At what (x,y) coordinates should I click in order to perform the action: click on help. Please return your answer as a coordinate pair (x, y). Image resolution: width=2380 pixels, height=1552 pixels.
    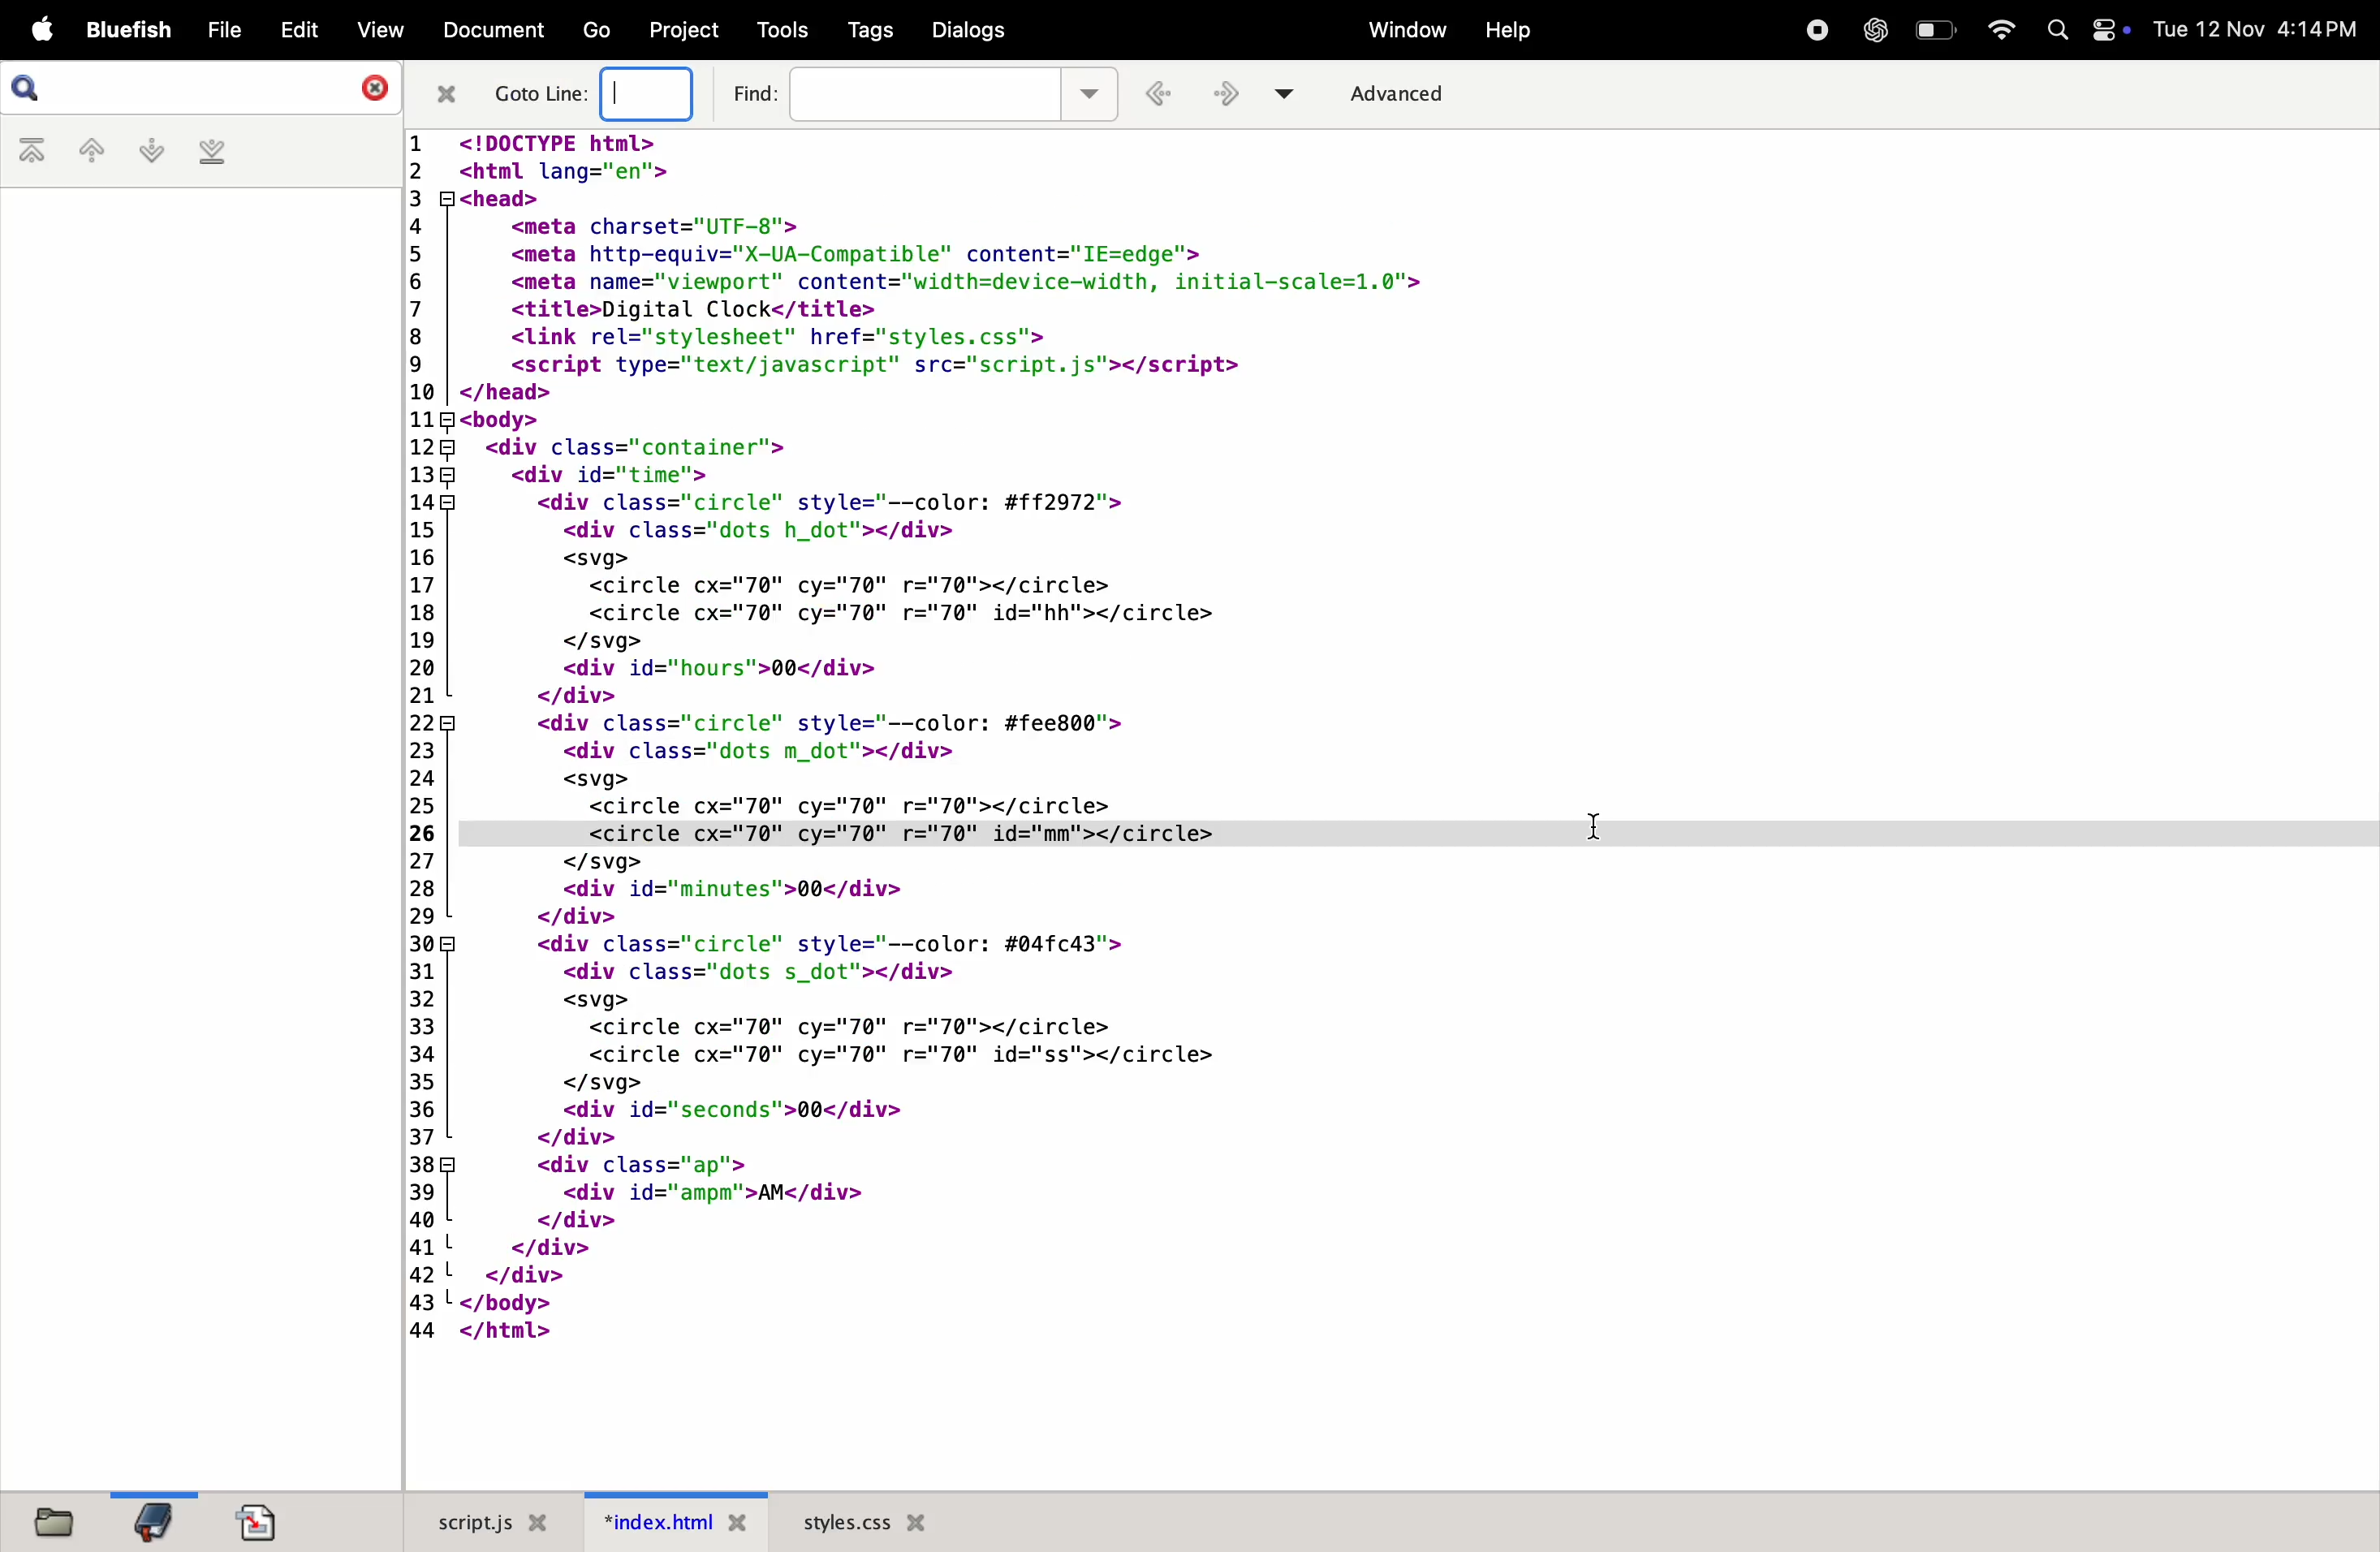
    Looking at the image, I should click on (1506, 33).